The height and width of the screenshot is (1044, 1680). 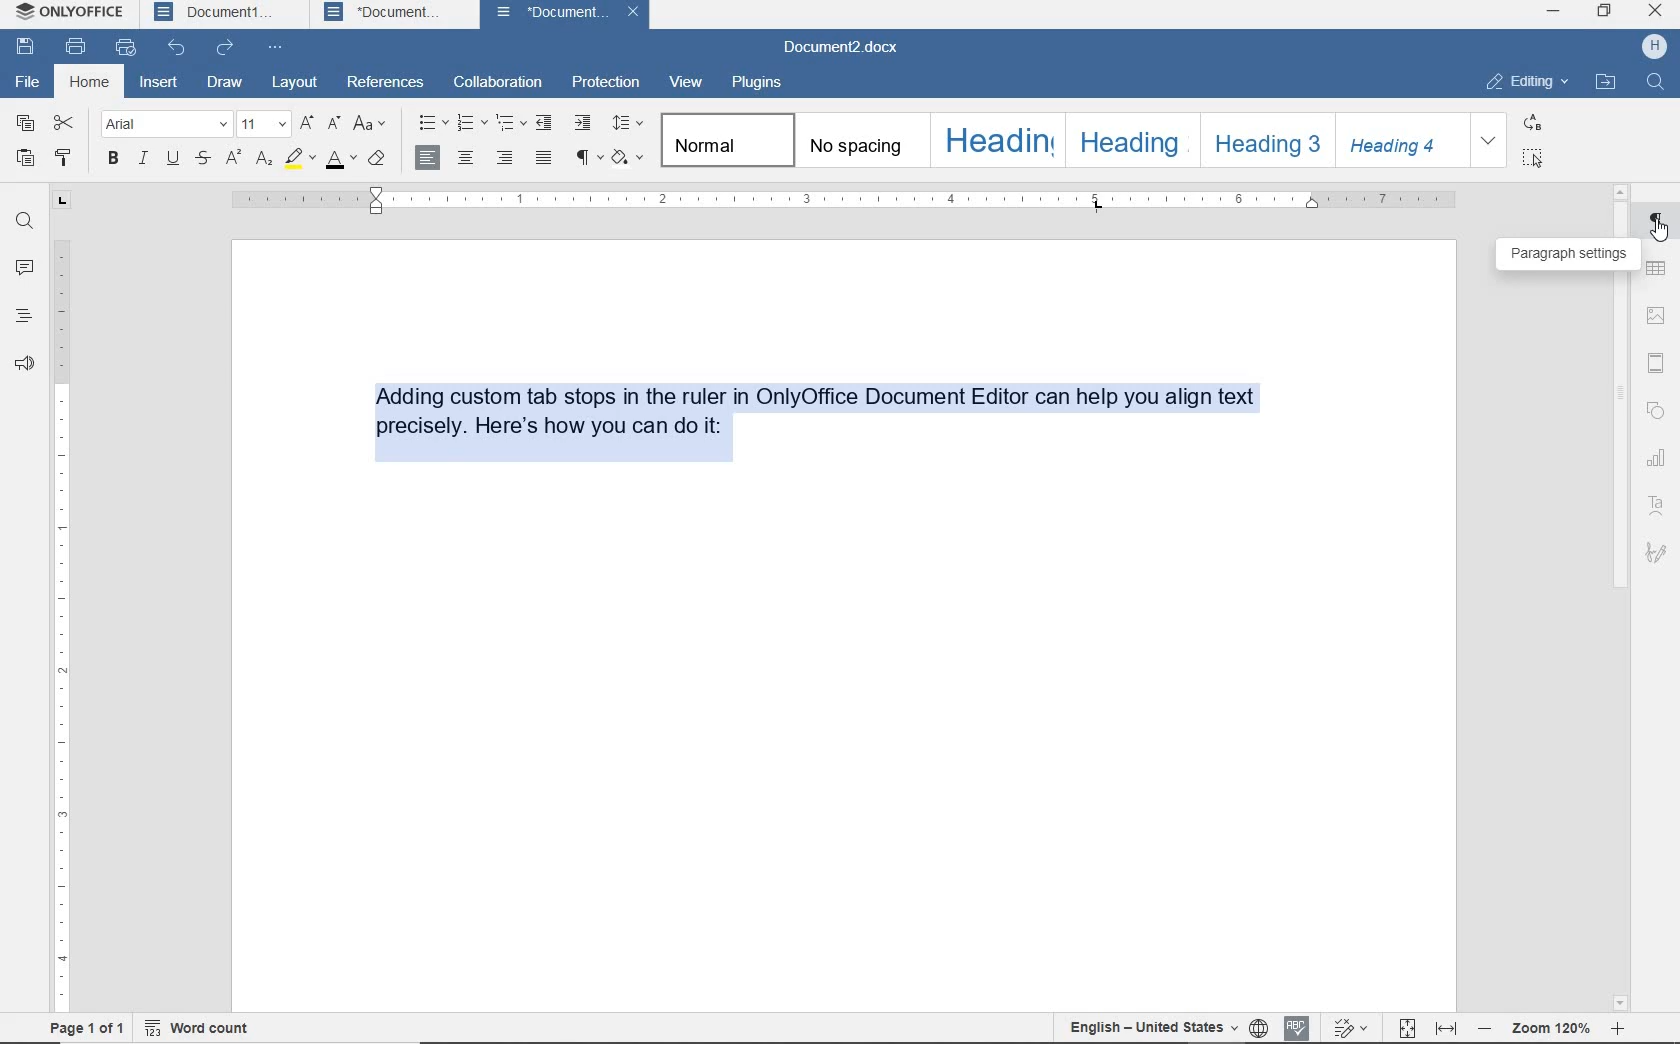 I want to click on Document tab, so click(x=387, y=13).